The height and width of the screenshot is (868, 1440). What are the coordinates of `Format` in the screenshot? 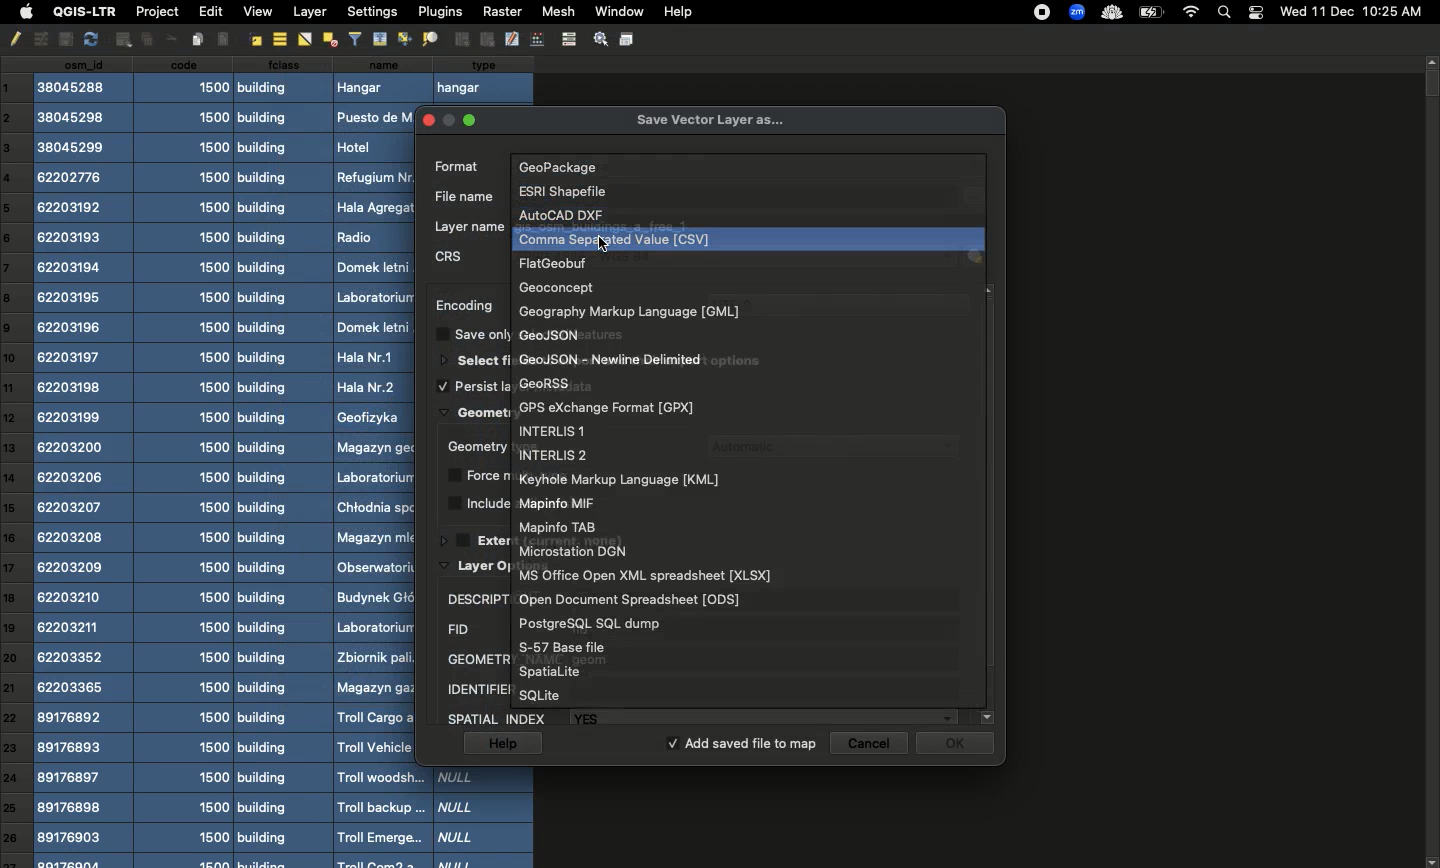 It's located at (564, 646).